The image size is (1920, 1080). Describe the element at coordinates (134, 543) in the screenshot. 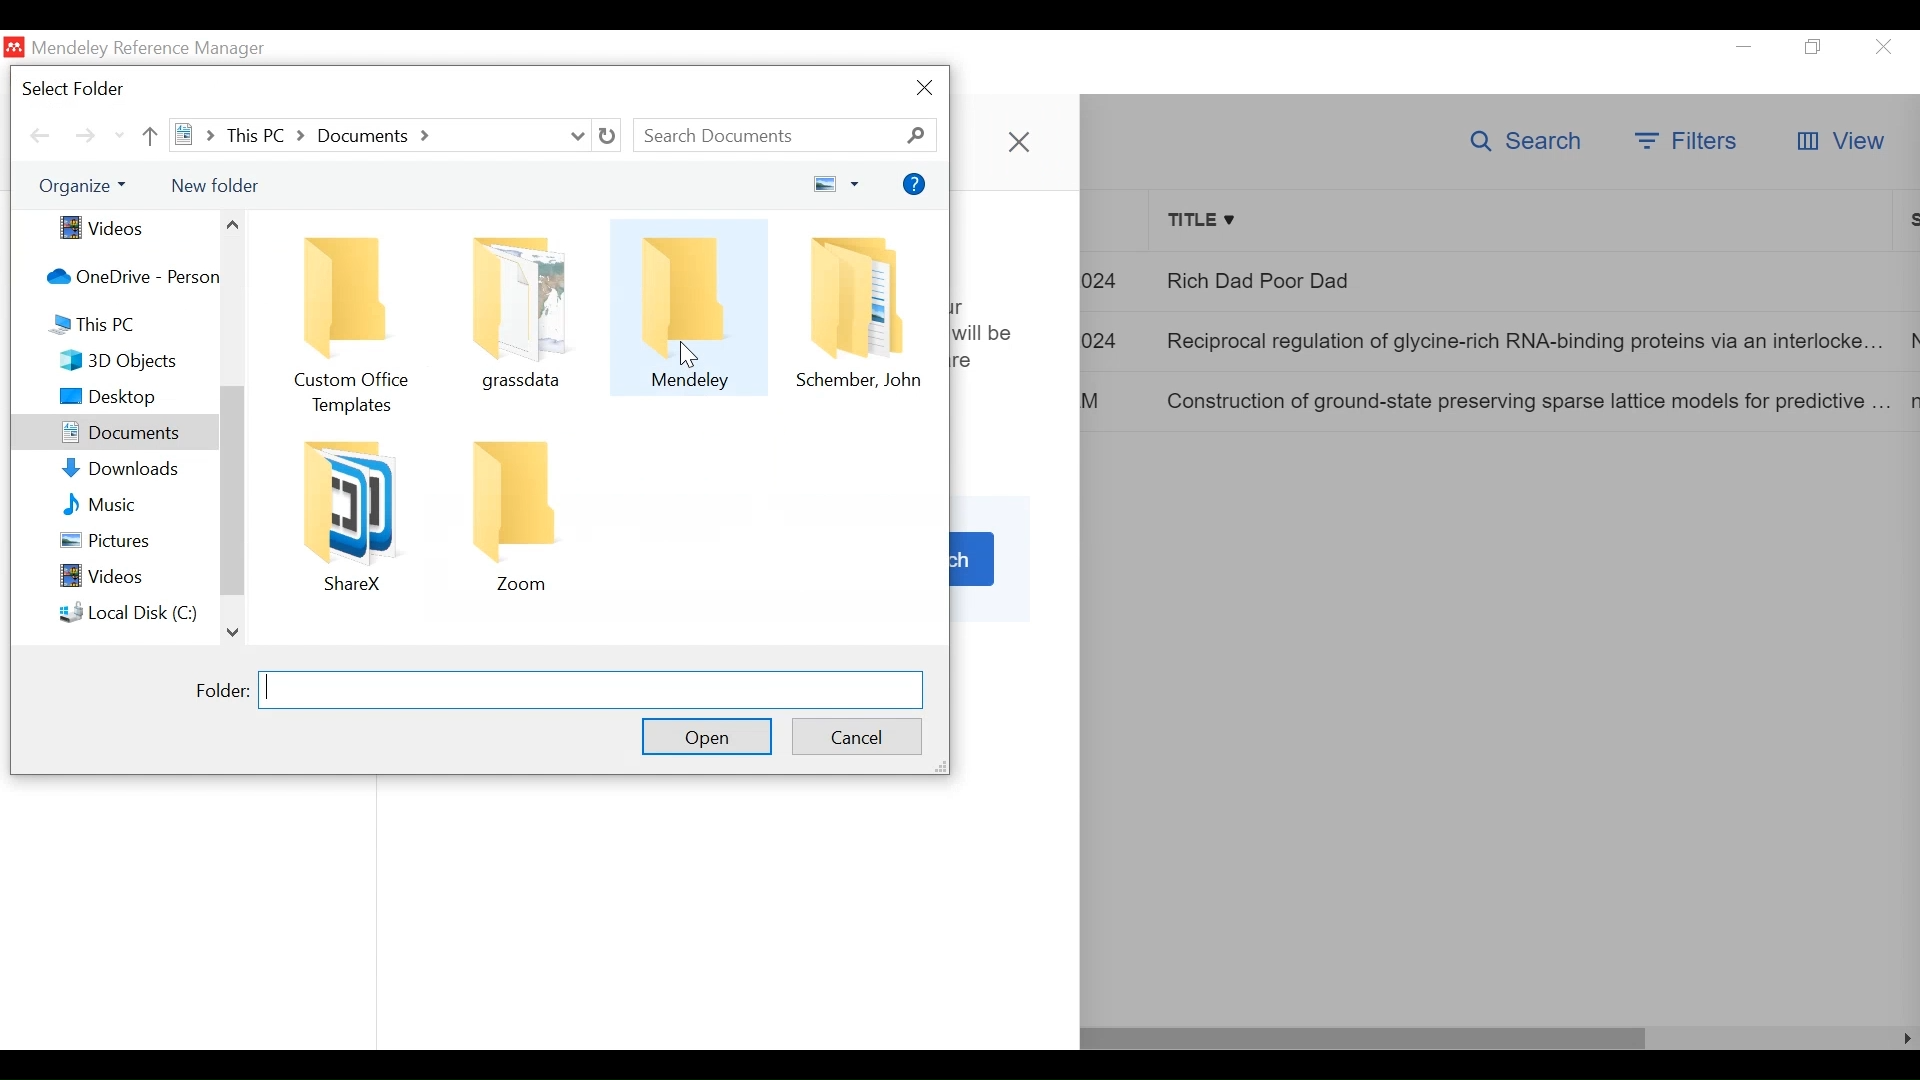

I see `Pictures` at that location.